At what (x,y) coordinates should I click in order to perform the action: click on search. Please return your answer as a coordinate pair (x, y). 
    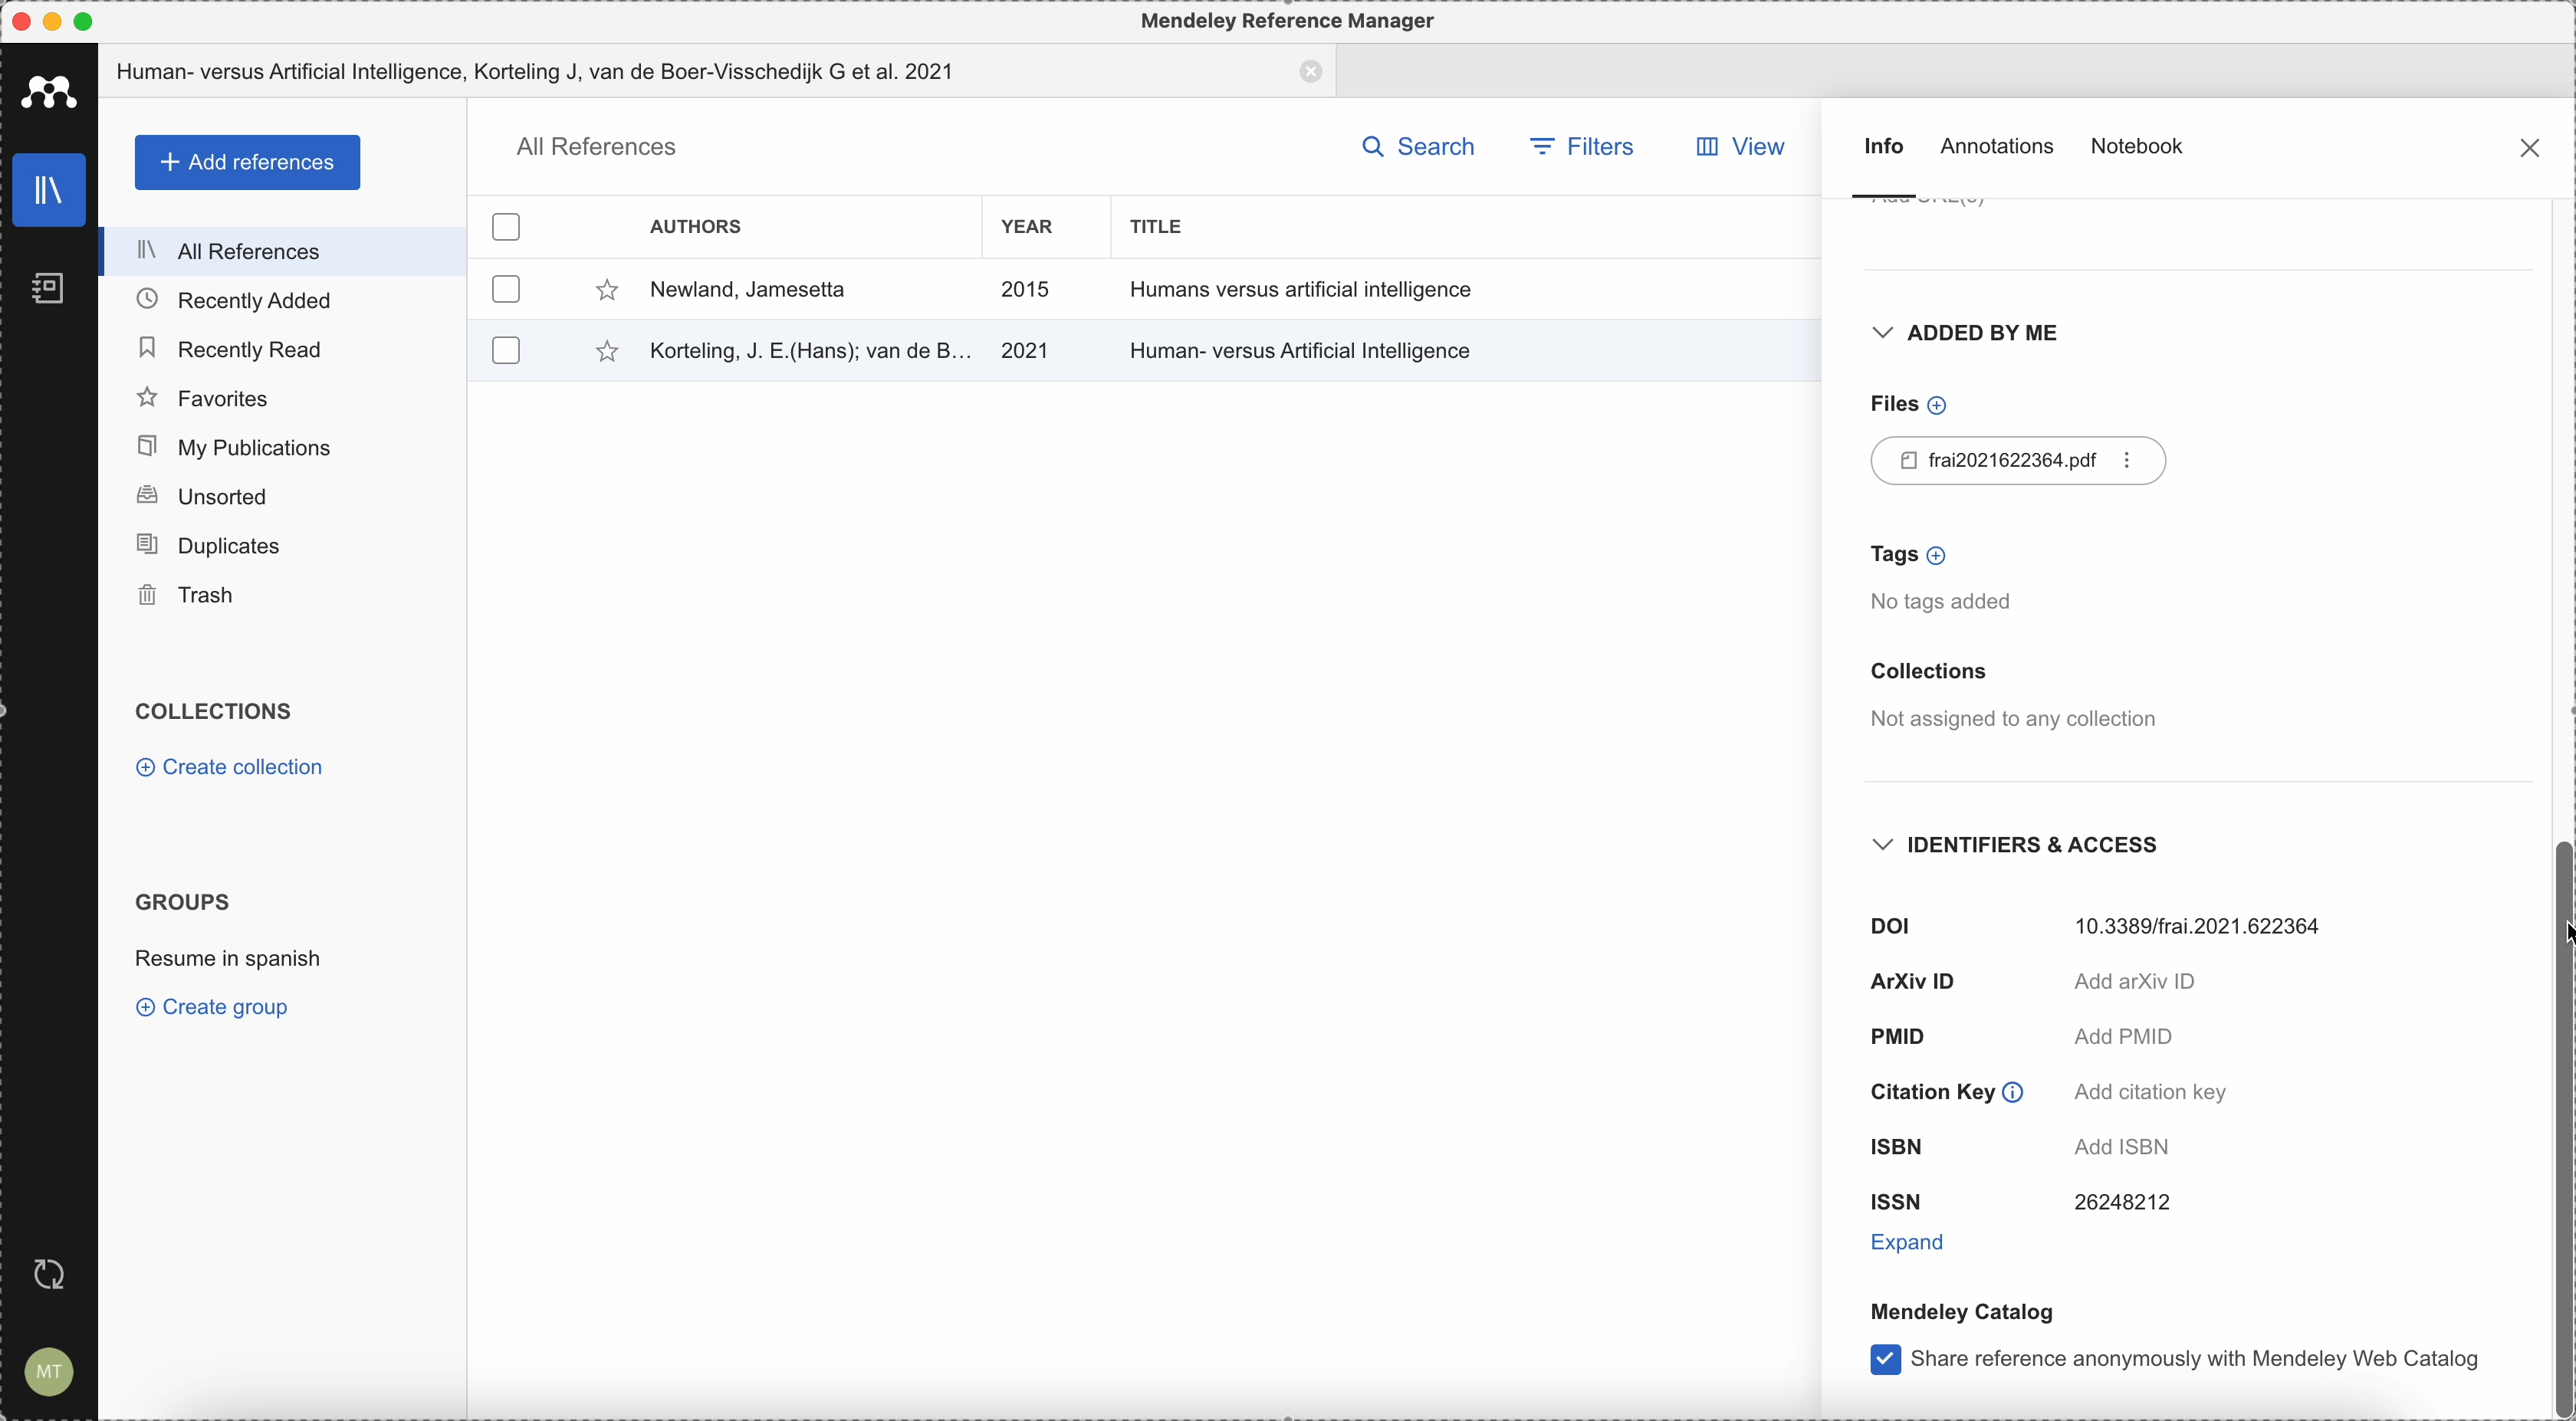
    Looking at the image, I should click on (1419, 144).